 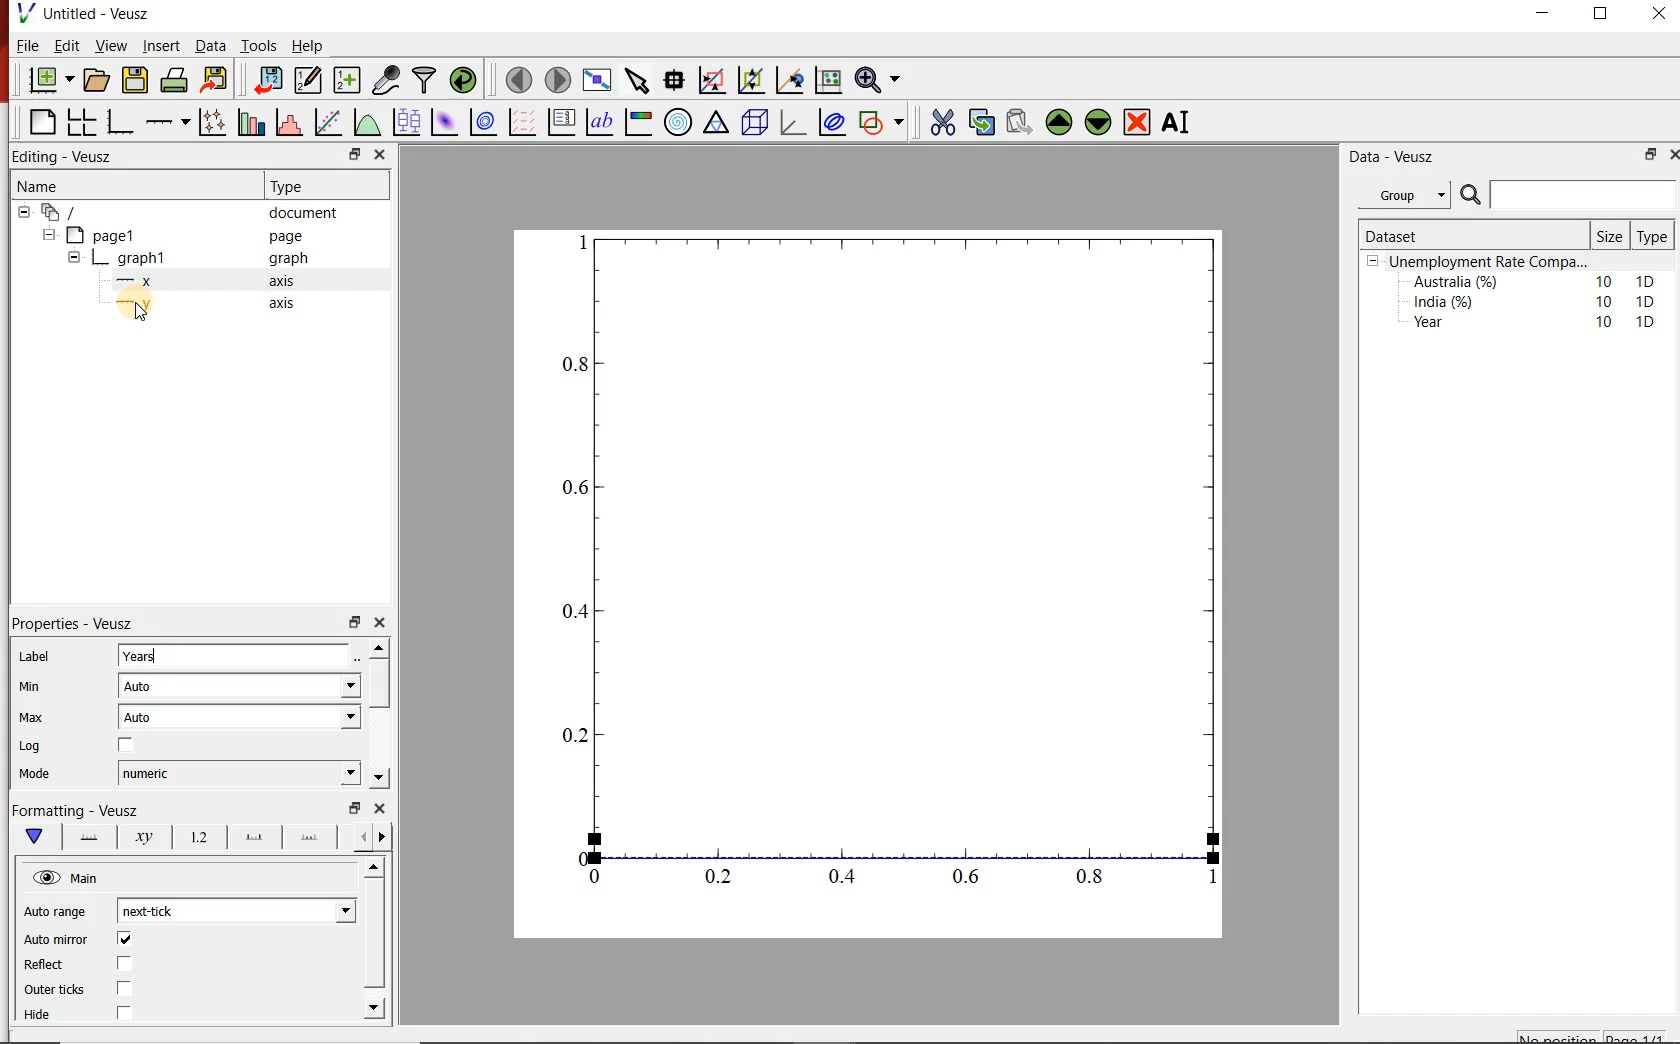 I want to click on create new datasets, so click(x=346, y=81).